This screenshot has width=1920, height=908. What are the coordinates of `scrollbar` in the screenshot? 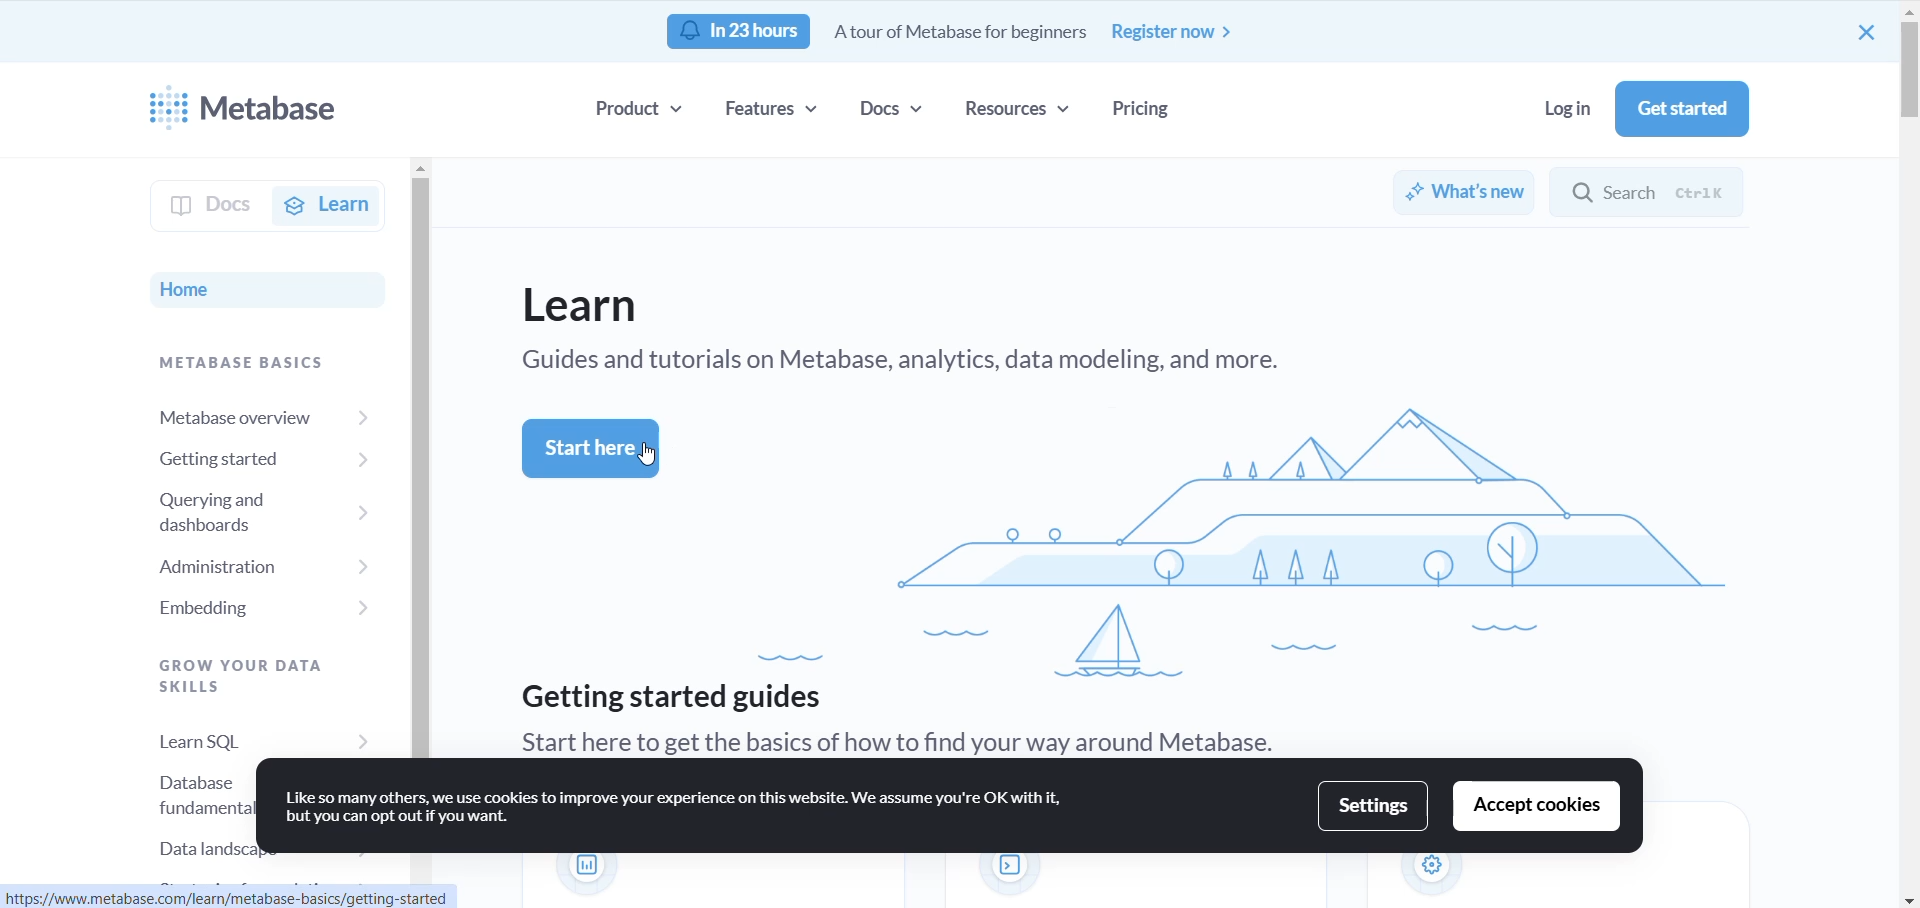 It's located at (1908, 71).